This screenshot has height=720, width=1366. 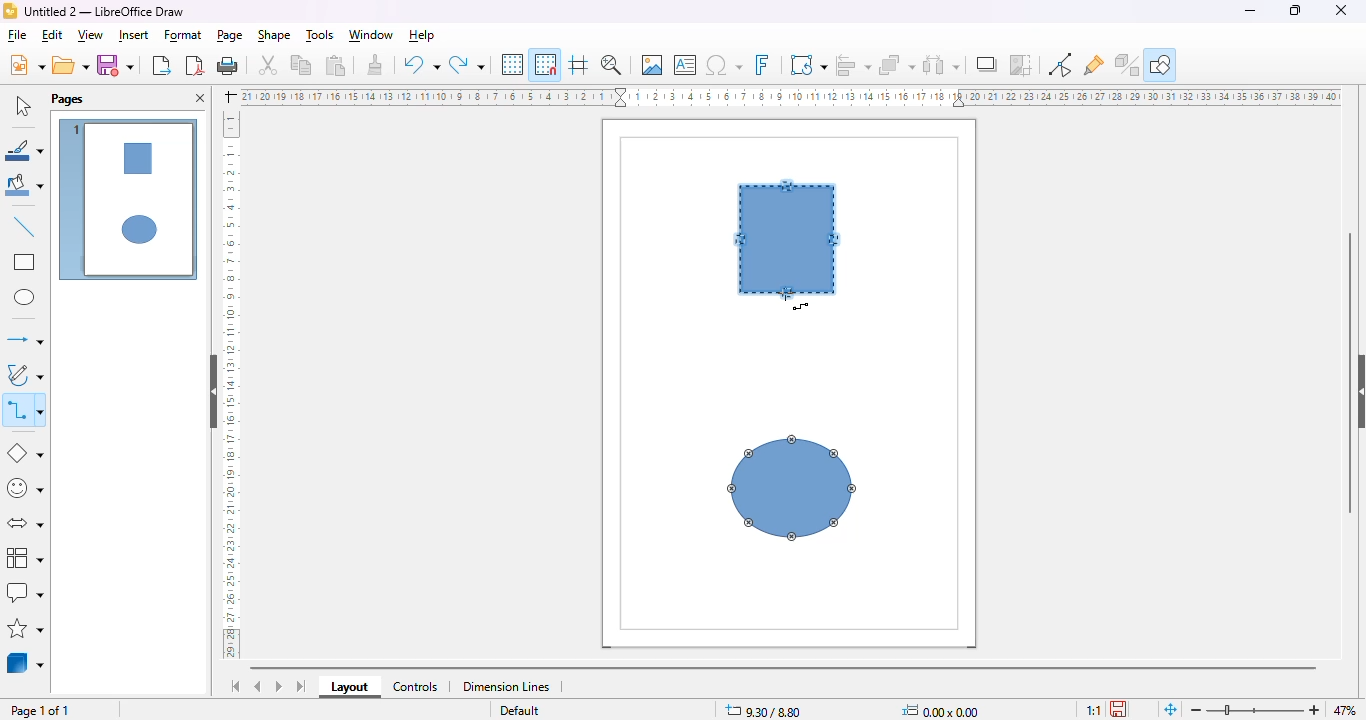 I want to click on redo, so click(x=466, y=66).